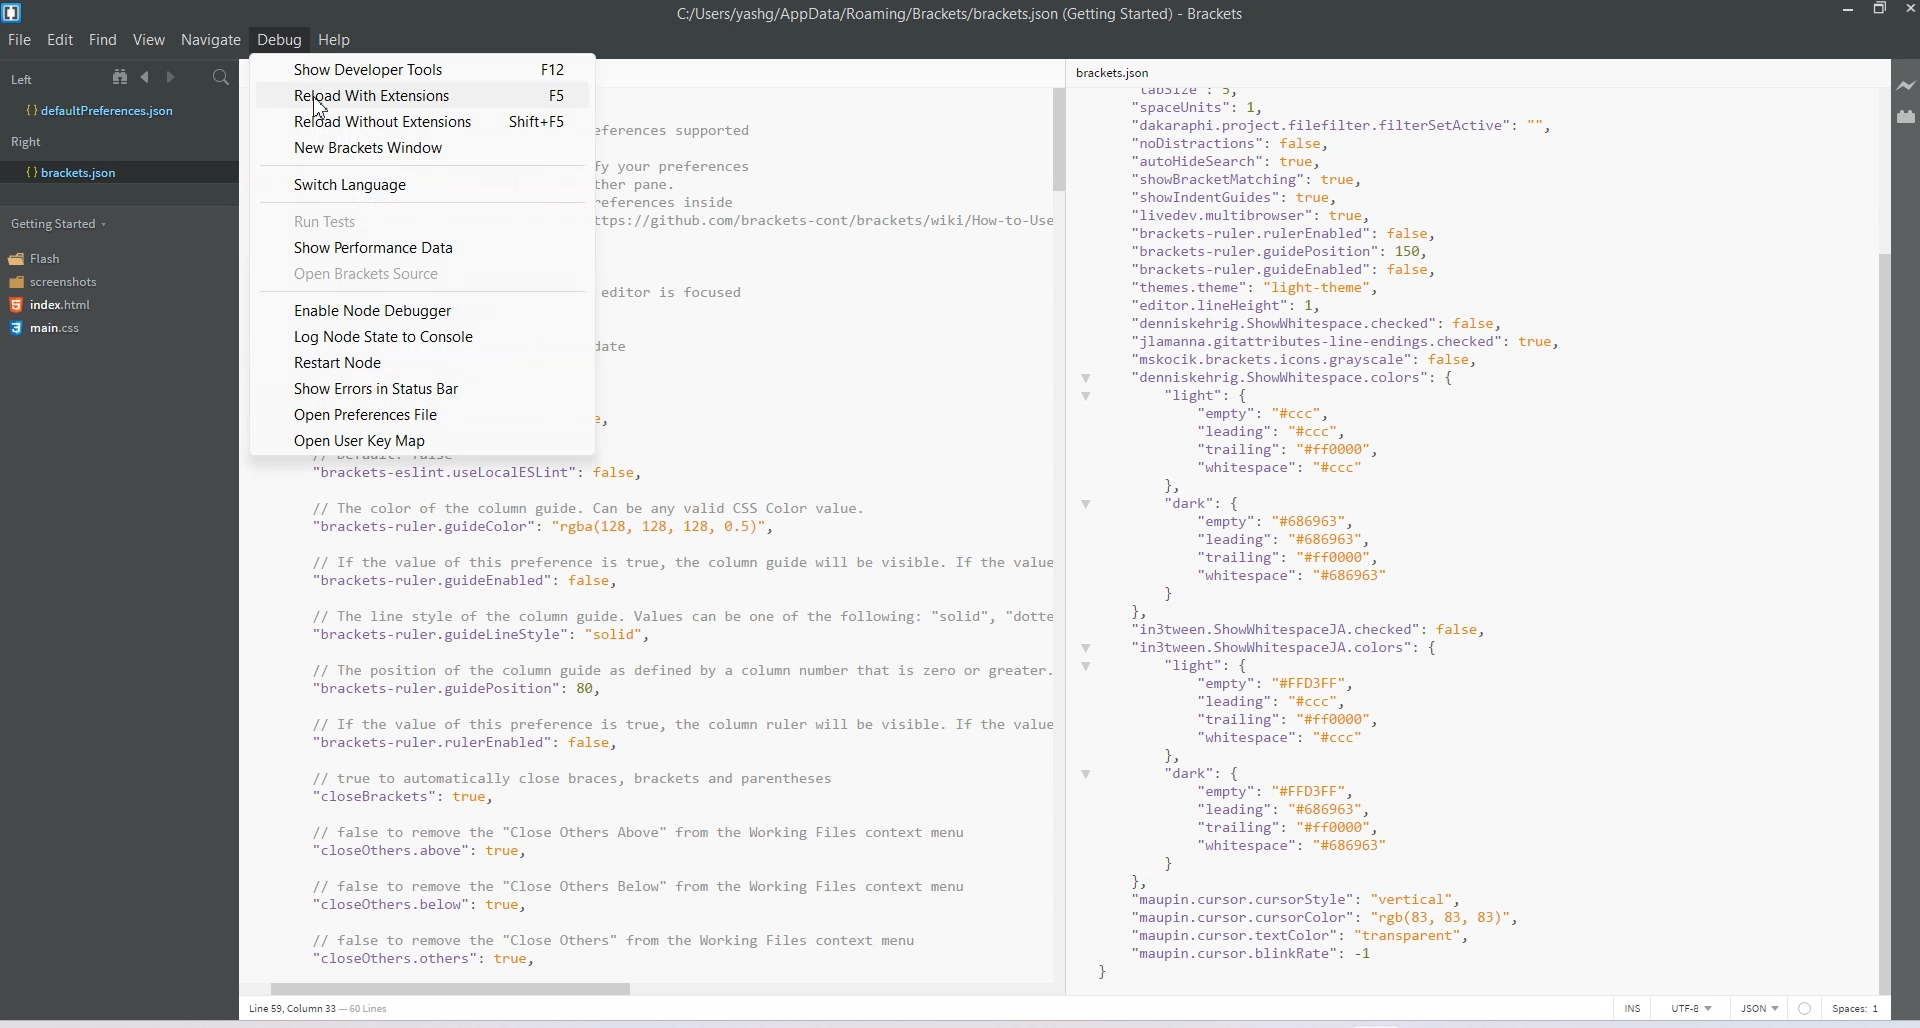  Describe the element at coordinates (223, 78) in the screenshot. I see `Find in Files` at that location.